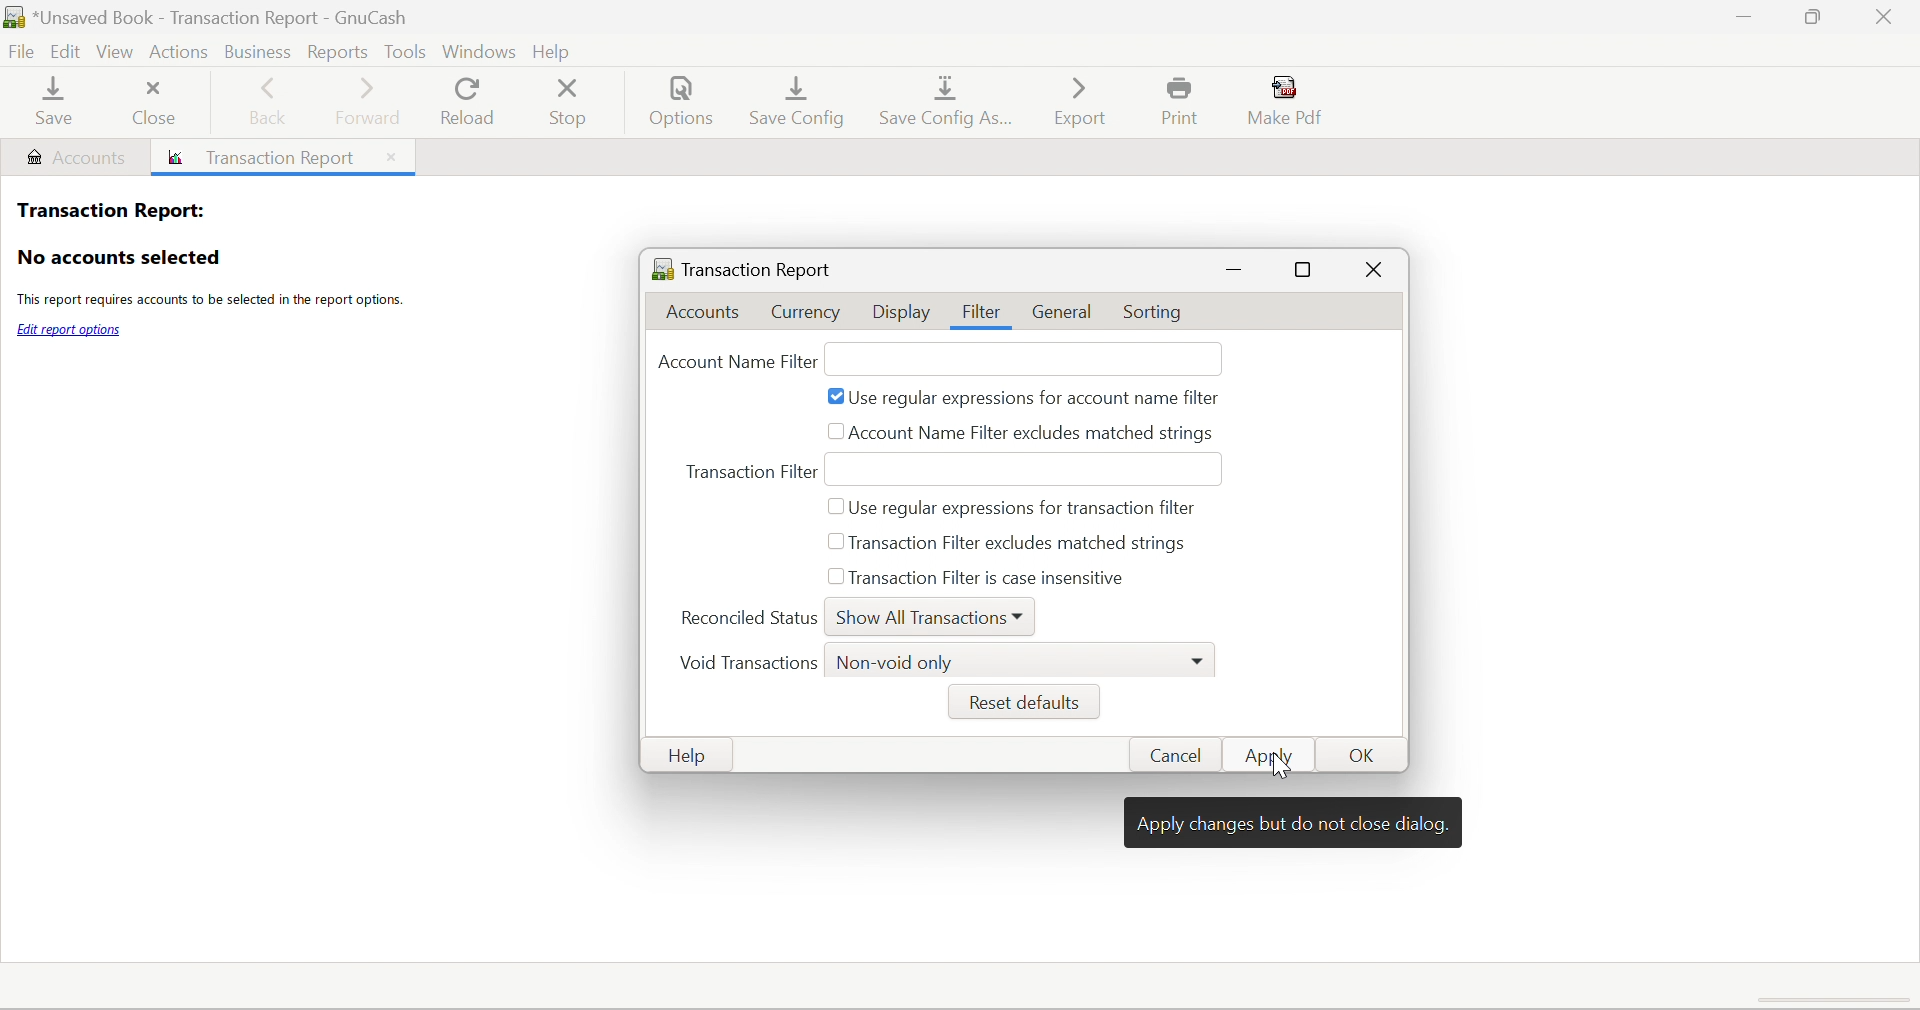 The height and width of the screenshot is (1010, 1920). Describe the element at coordinates (742, 266) in the screenshot. I see `Transaction Report` at that location.